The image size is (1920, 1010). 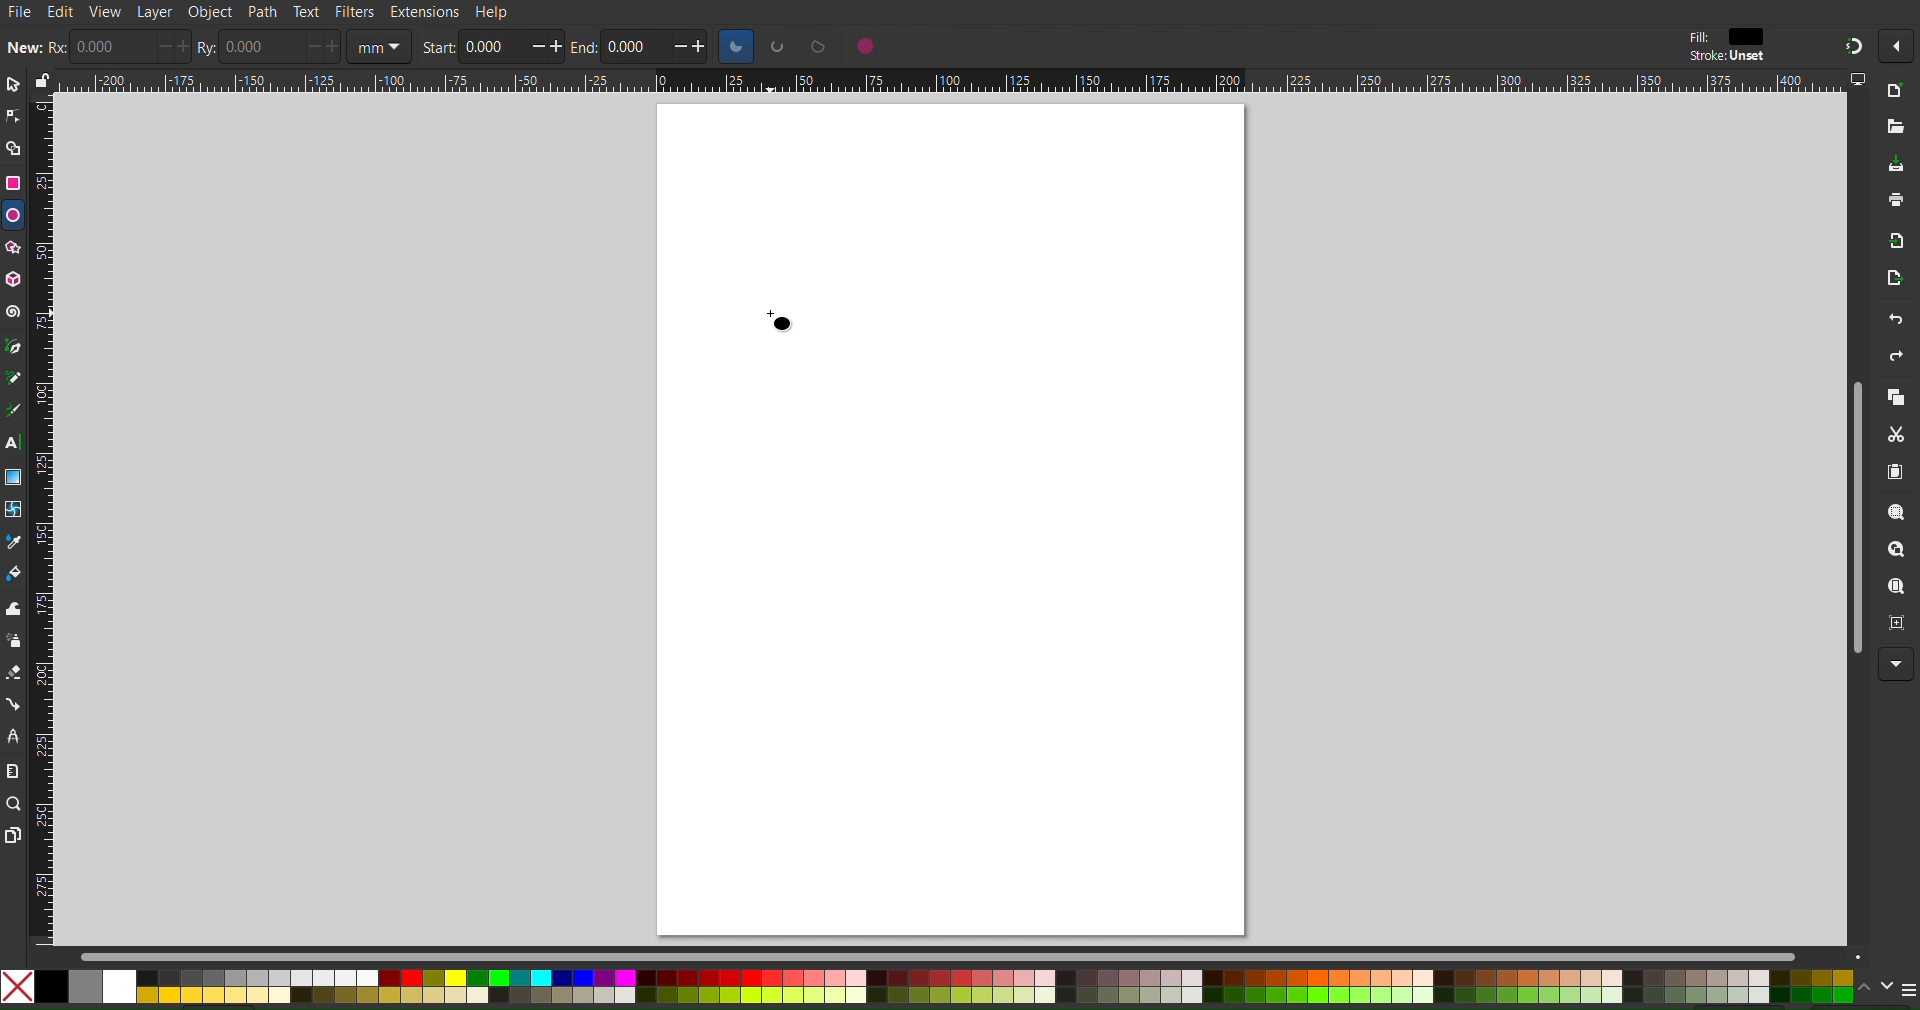 What do you see at coordinates (12, 346) in the screenshot?
I see `Pen Tool` at bounding box center [12, 346].